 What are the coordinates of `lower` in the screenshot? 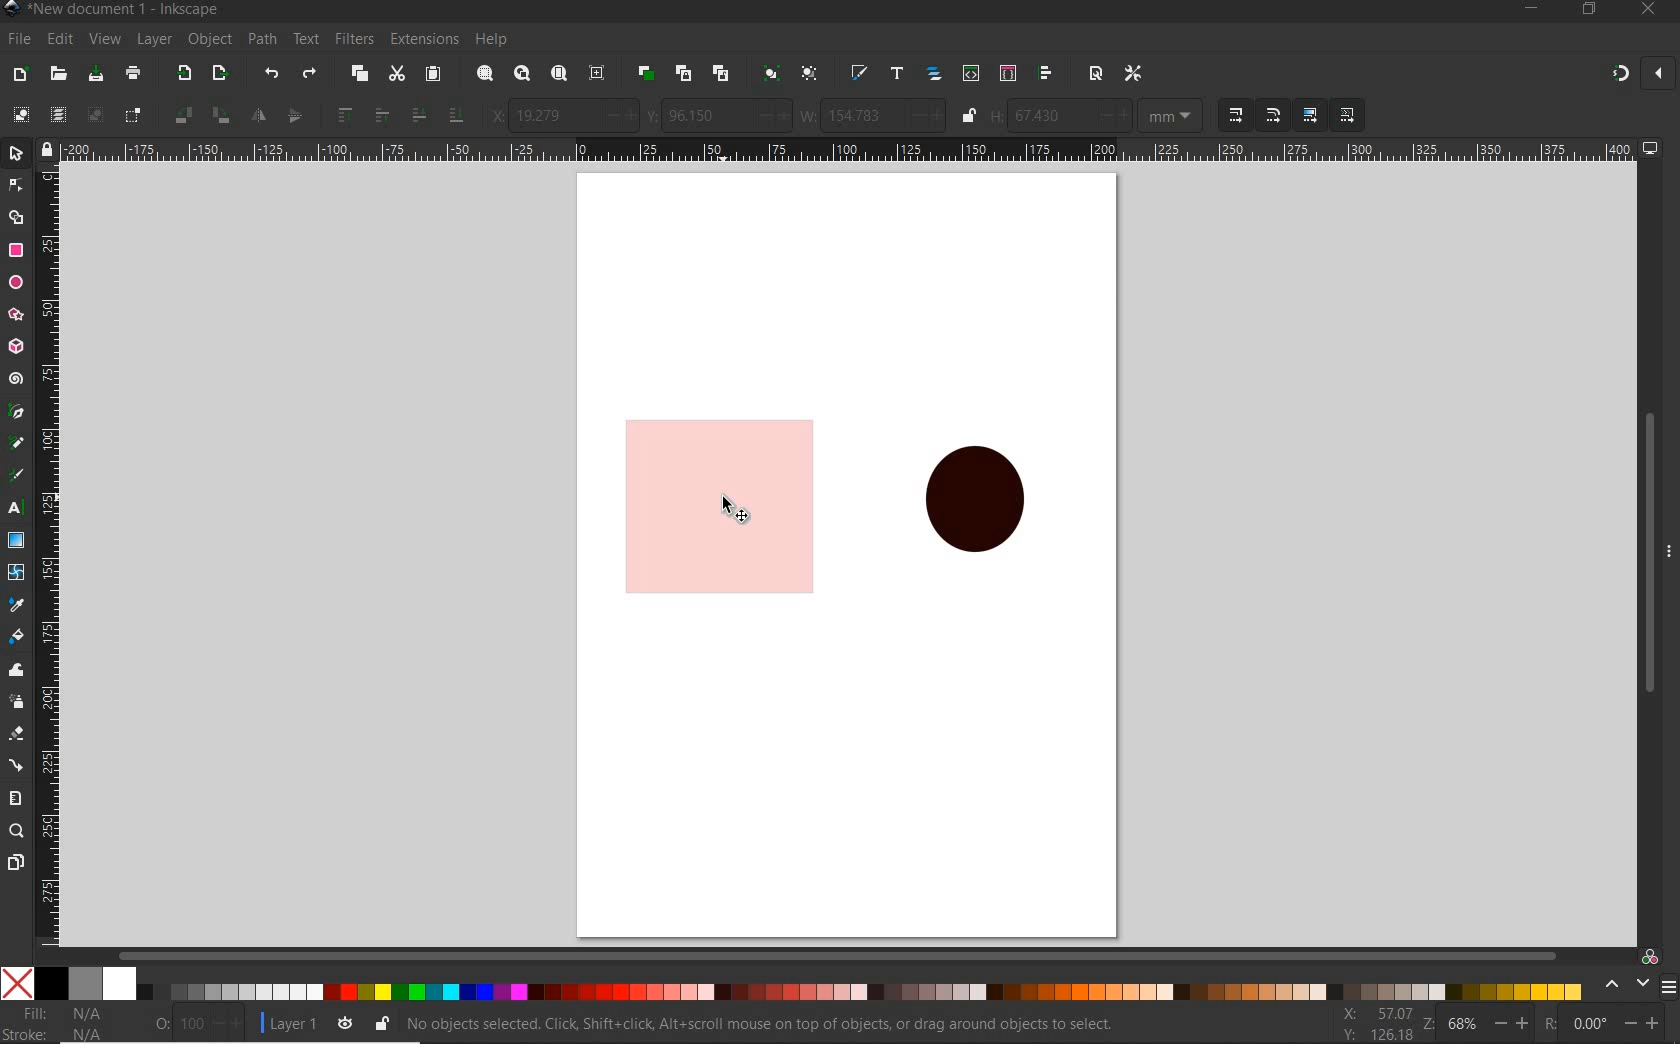 It's located at (419, 116).